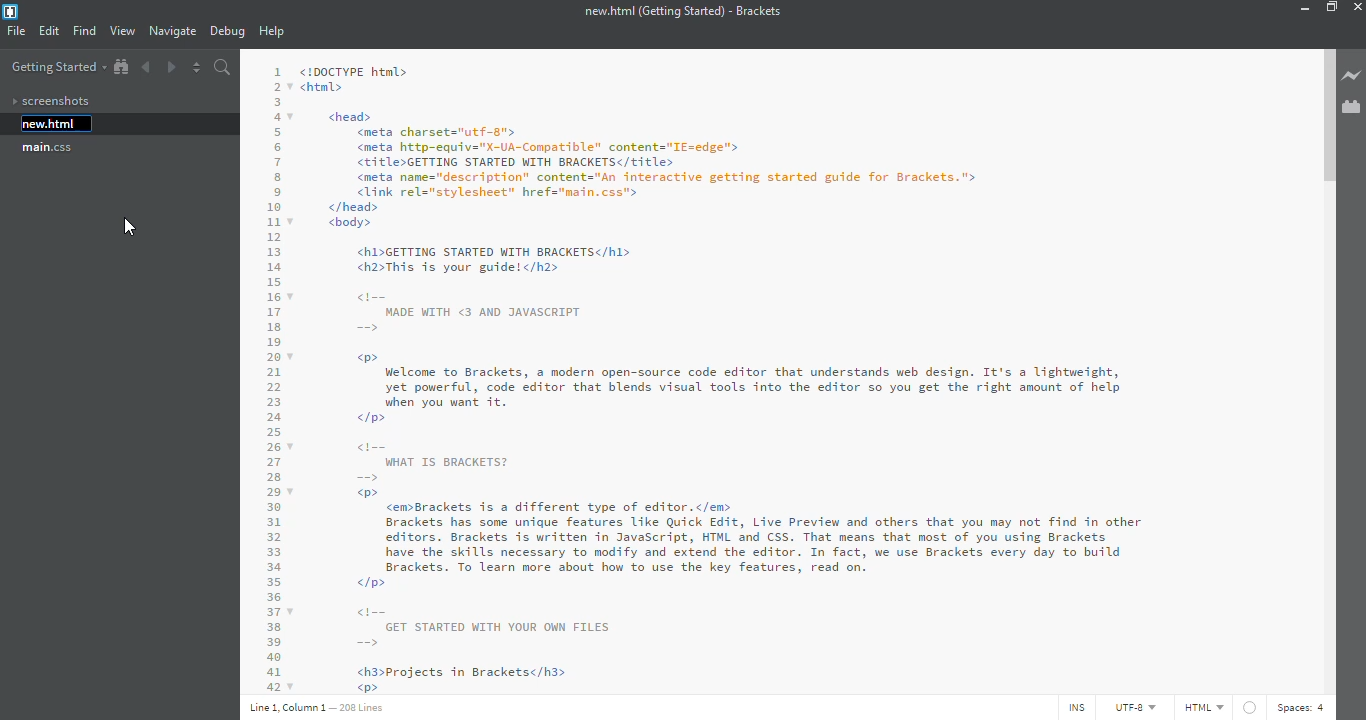 The width and height of the screenshot is (1366, 720). Describe the element at coordinates (679, 11) in the screenshot. I see `new.html (Getting Started) - Brackets` at that location.